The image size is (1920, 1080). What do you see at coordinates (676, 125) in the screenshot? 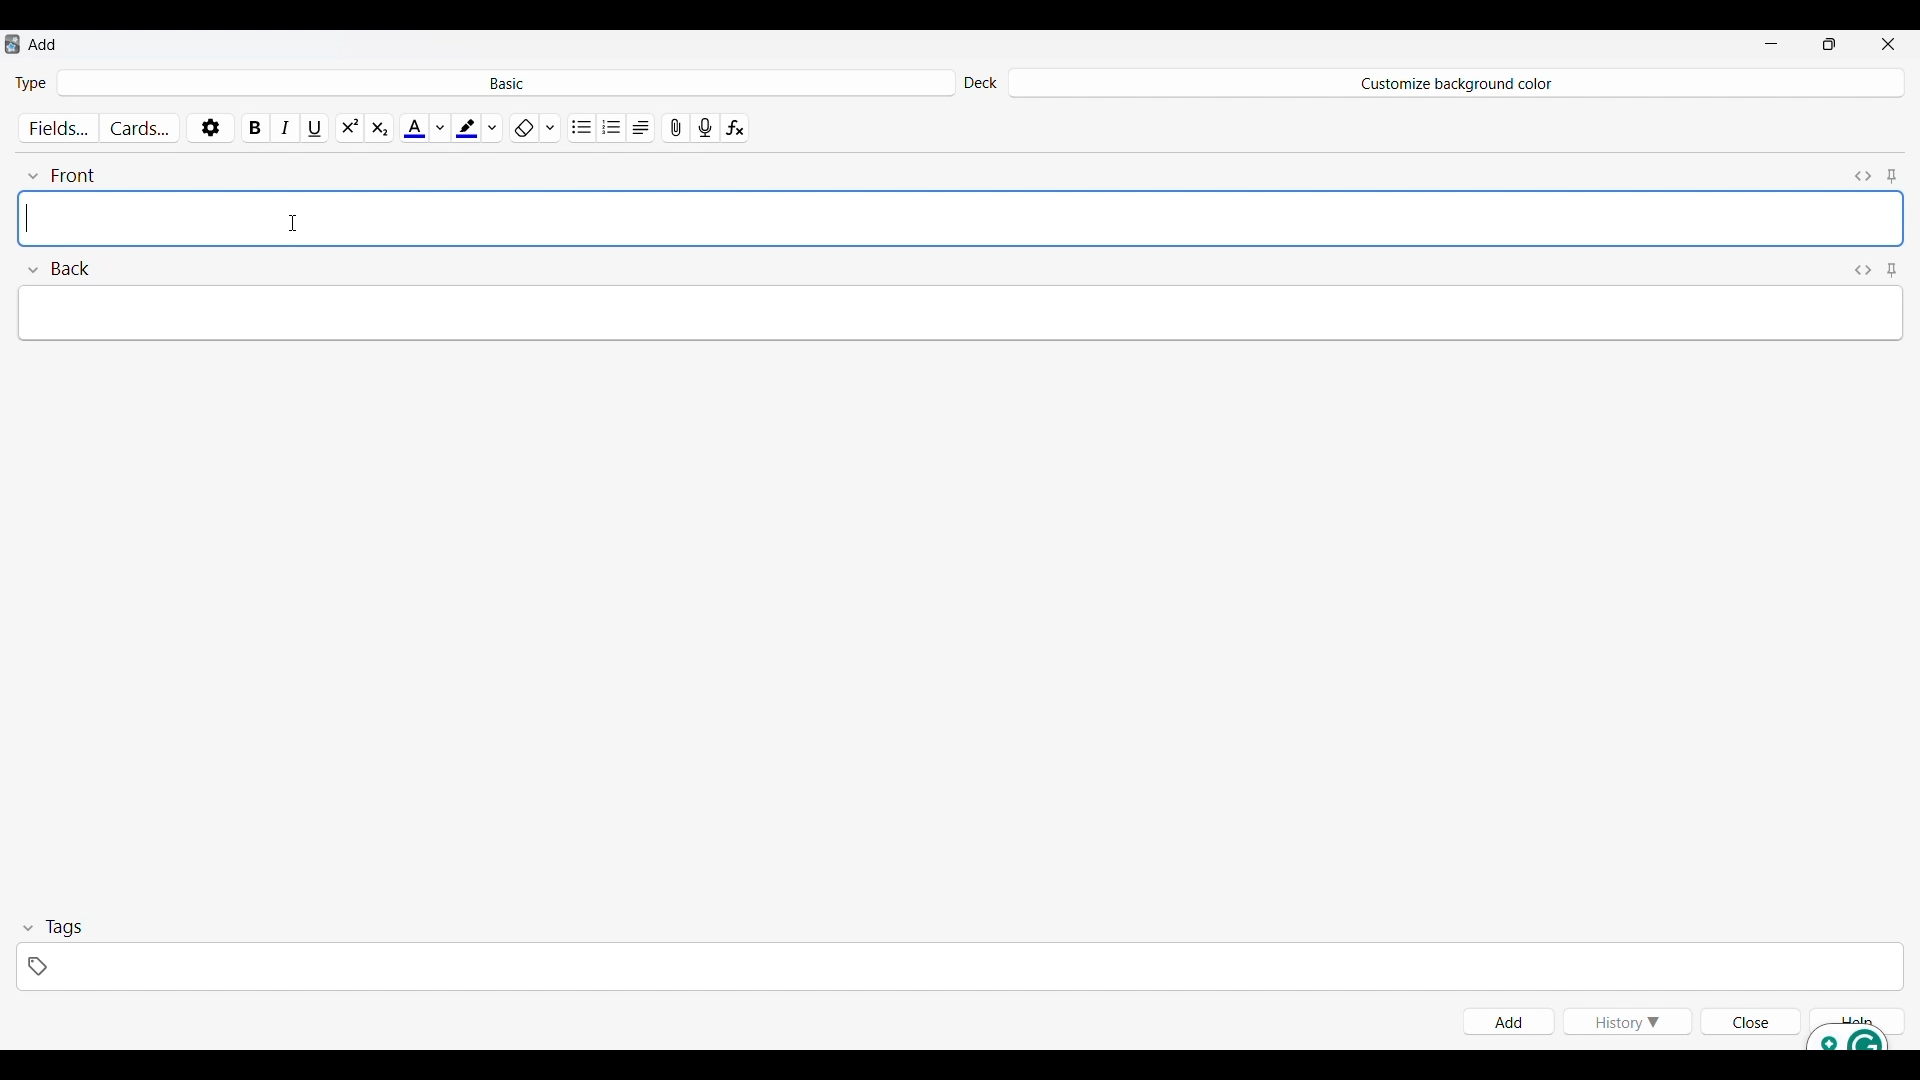
I see `Attach pictures/audio/video` at bounding box center [676, 125].